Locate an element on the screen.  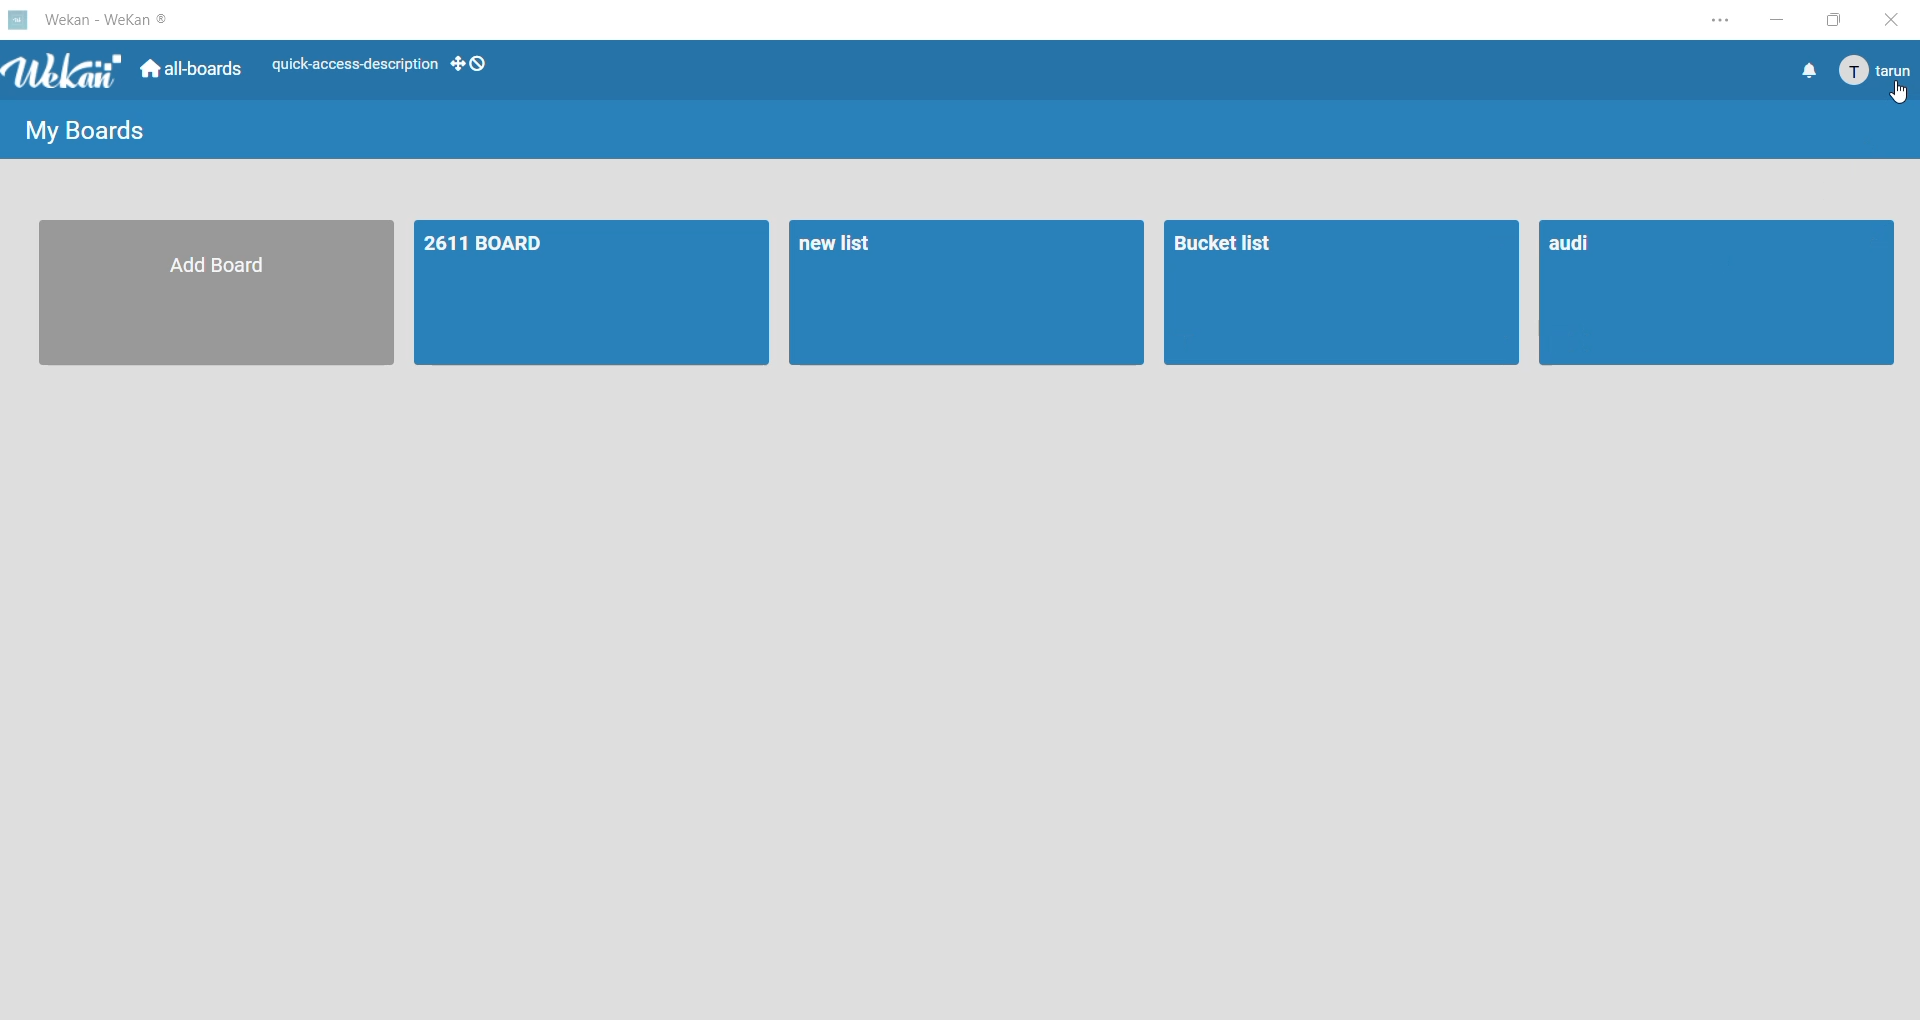
cursor is located at coordinates (1902, 93).